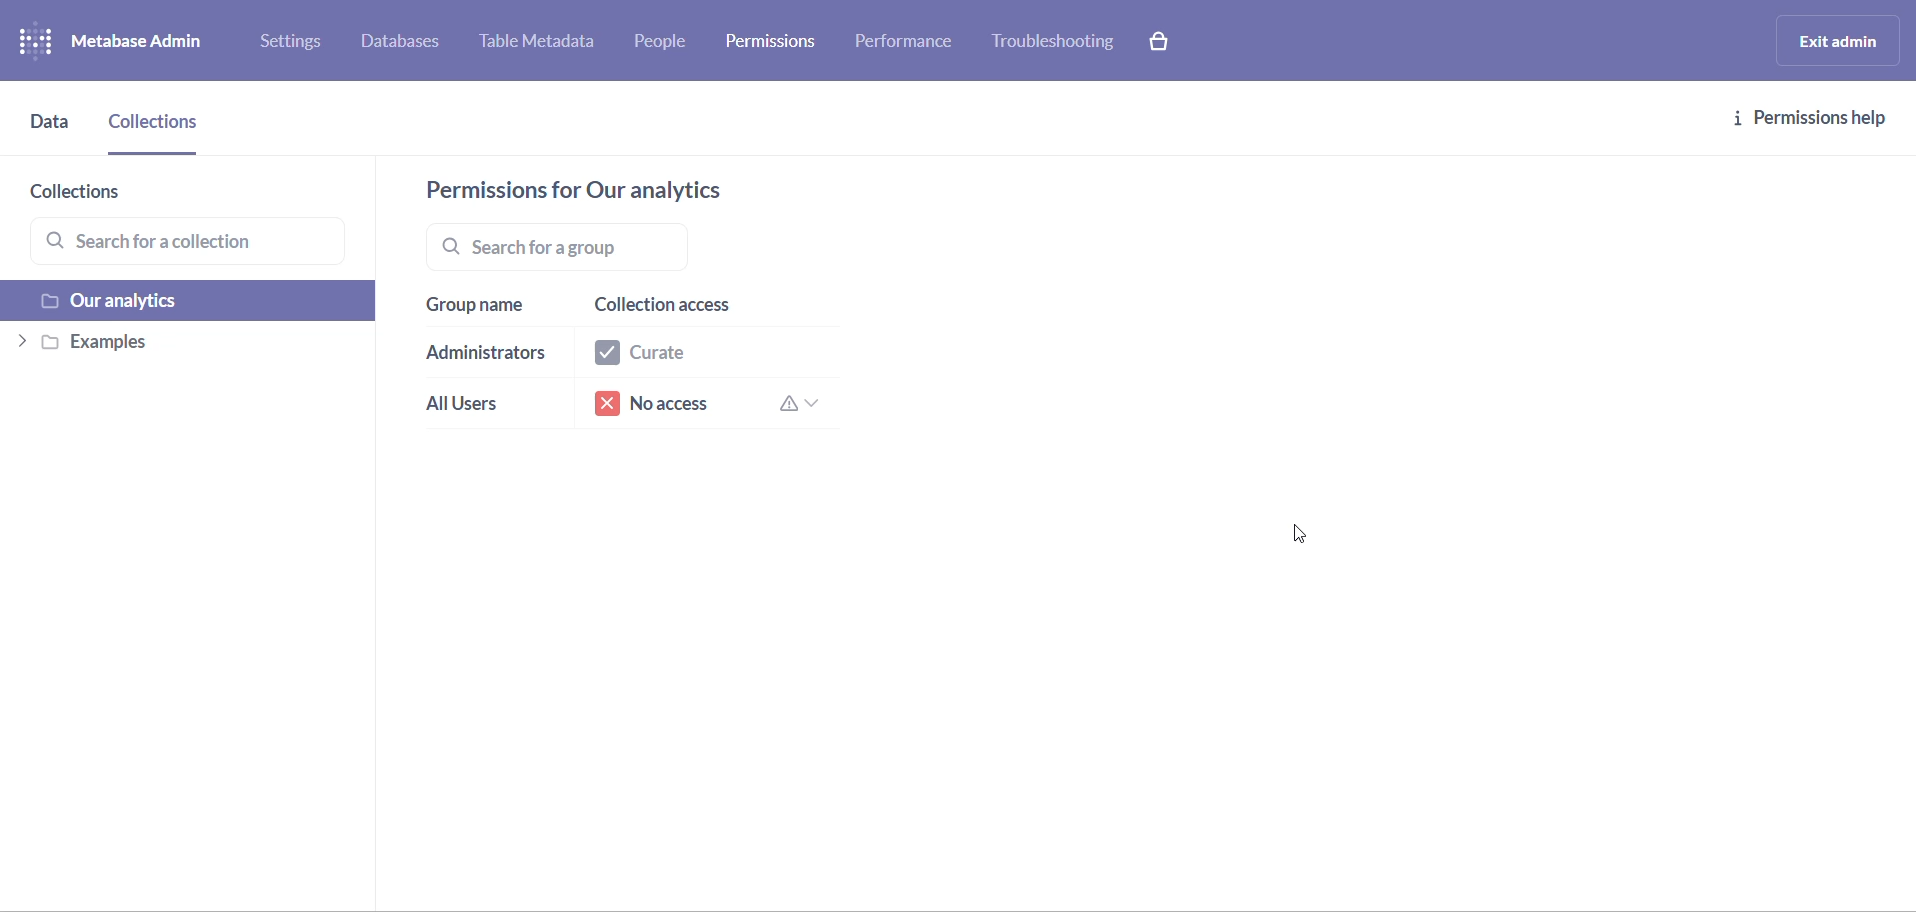 This screenshot has height=912, width=1916. What do you see at coordinates (183, 346) in the screenshot?
I see `examples` at bounding box center [183, 346].